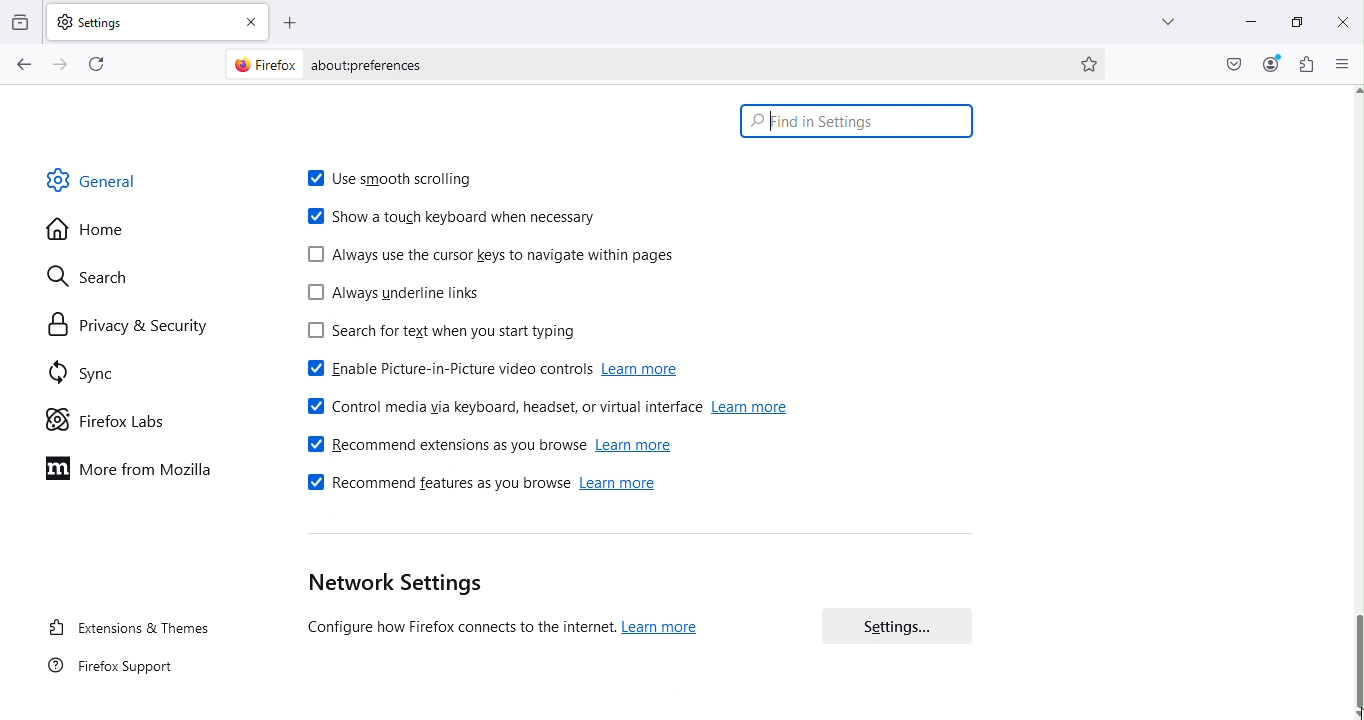  Describe the element at coordinates (113, 670) in the screenshot. I see `Firefox support` at that location.